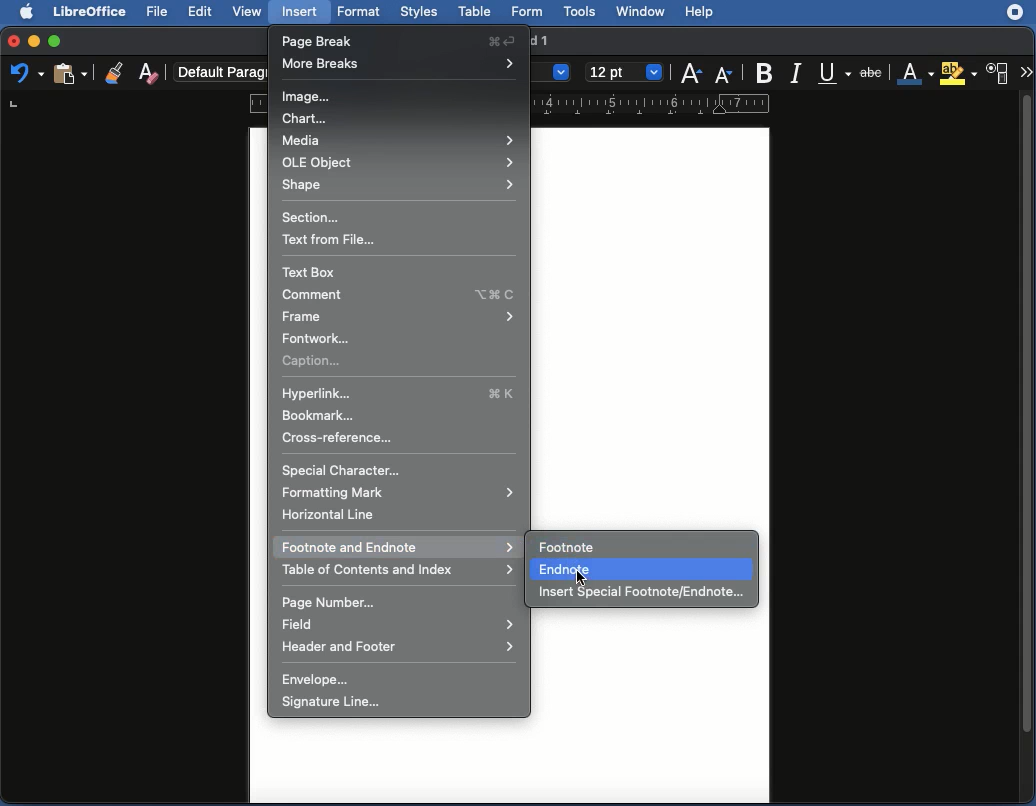 This screenshot has width=1036, height=806. What do you see at coordinates (309, 271) in the screenshot?
I see `Text box` at bounding box center [309, 271].